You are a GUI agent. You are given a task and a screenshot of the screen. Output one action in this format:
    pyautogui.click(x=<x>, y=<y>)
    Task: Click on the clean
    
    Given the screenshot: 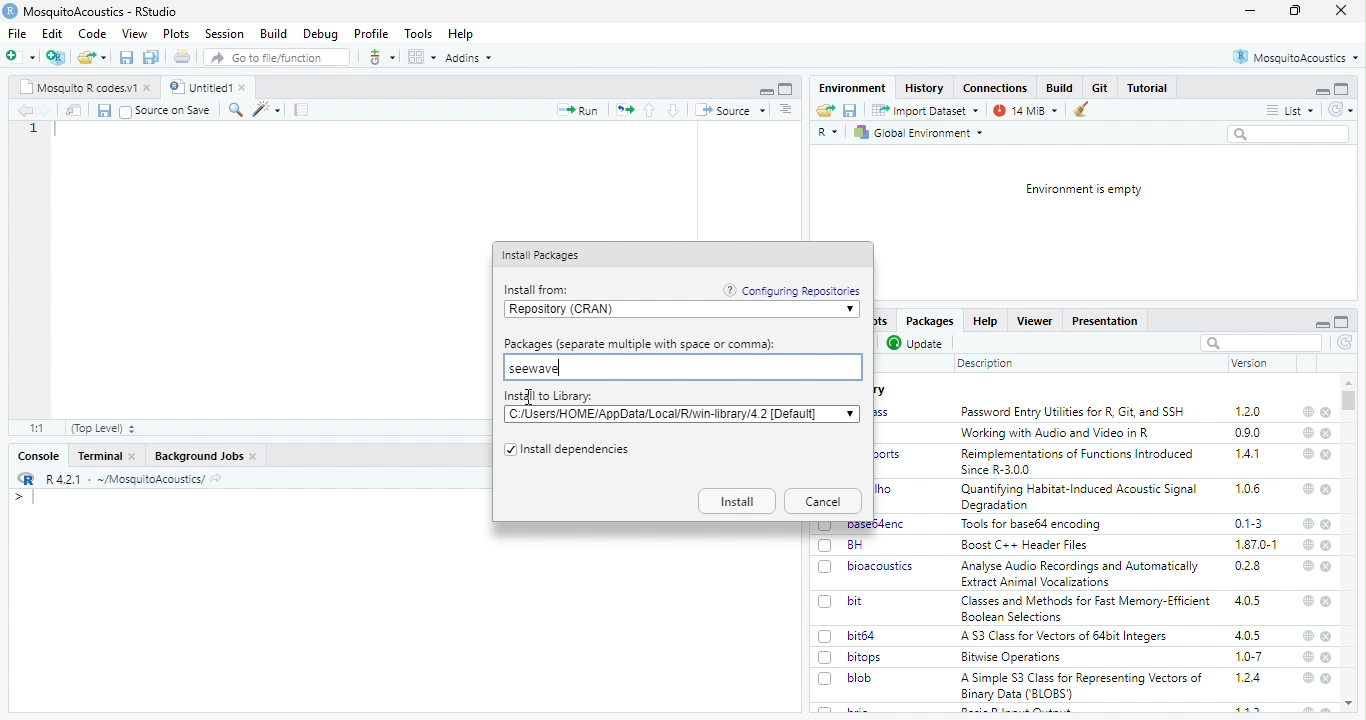 What is the action you would take?
    pyautogui.click(x=1075, y=110)
    